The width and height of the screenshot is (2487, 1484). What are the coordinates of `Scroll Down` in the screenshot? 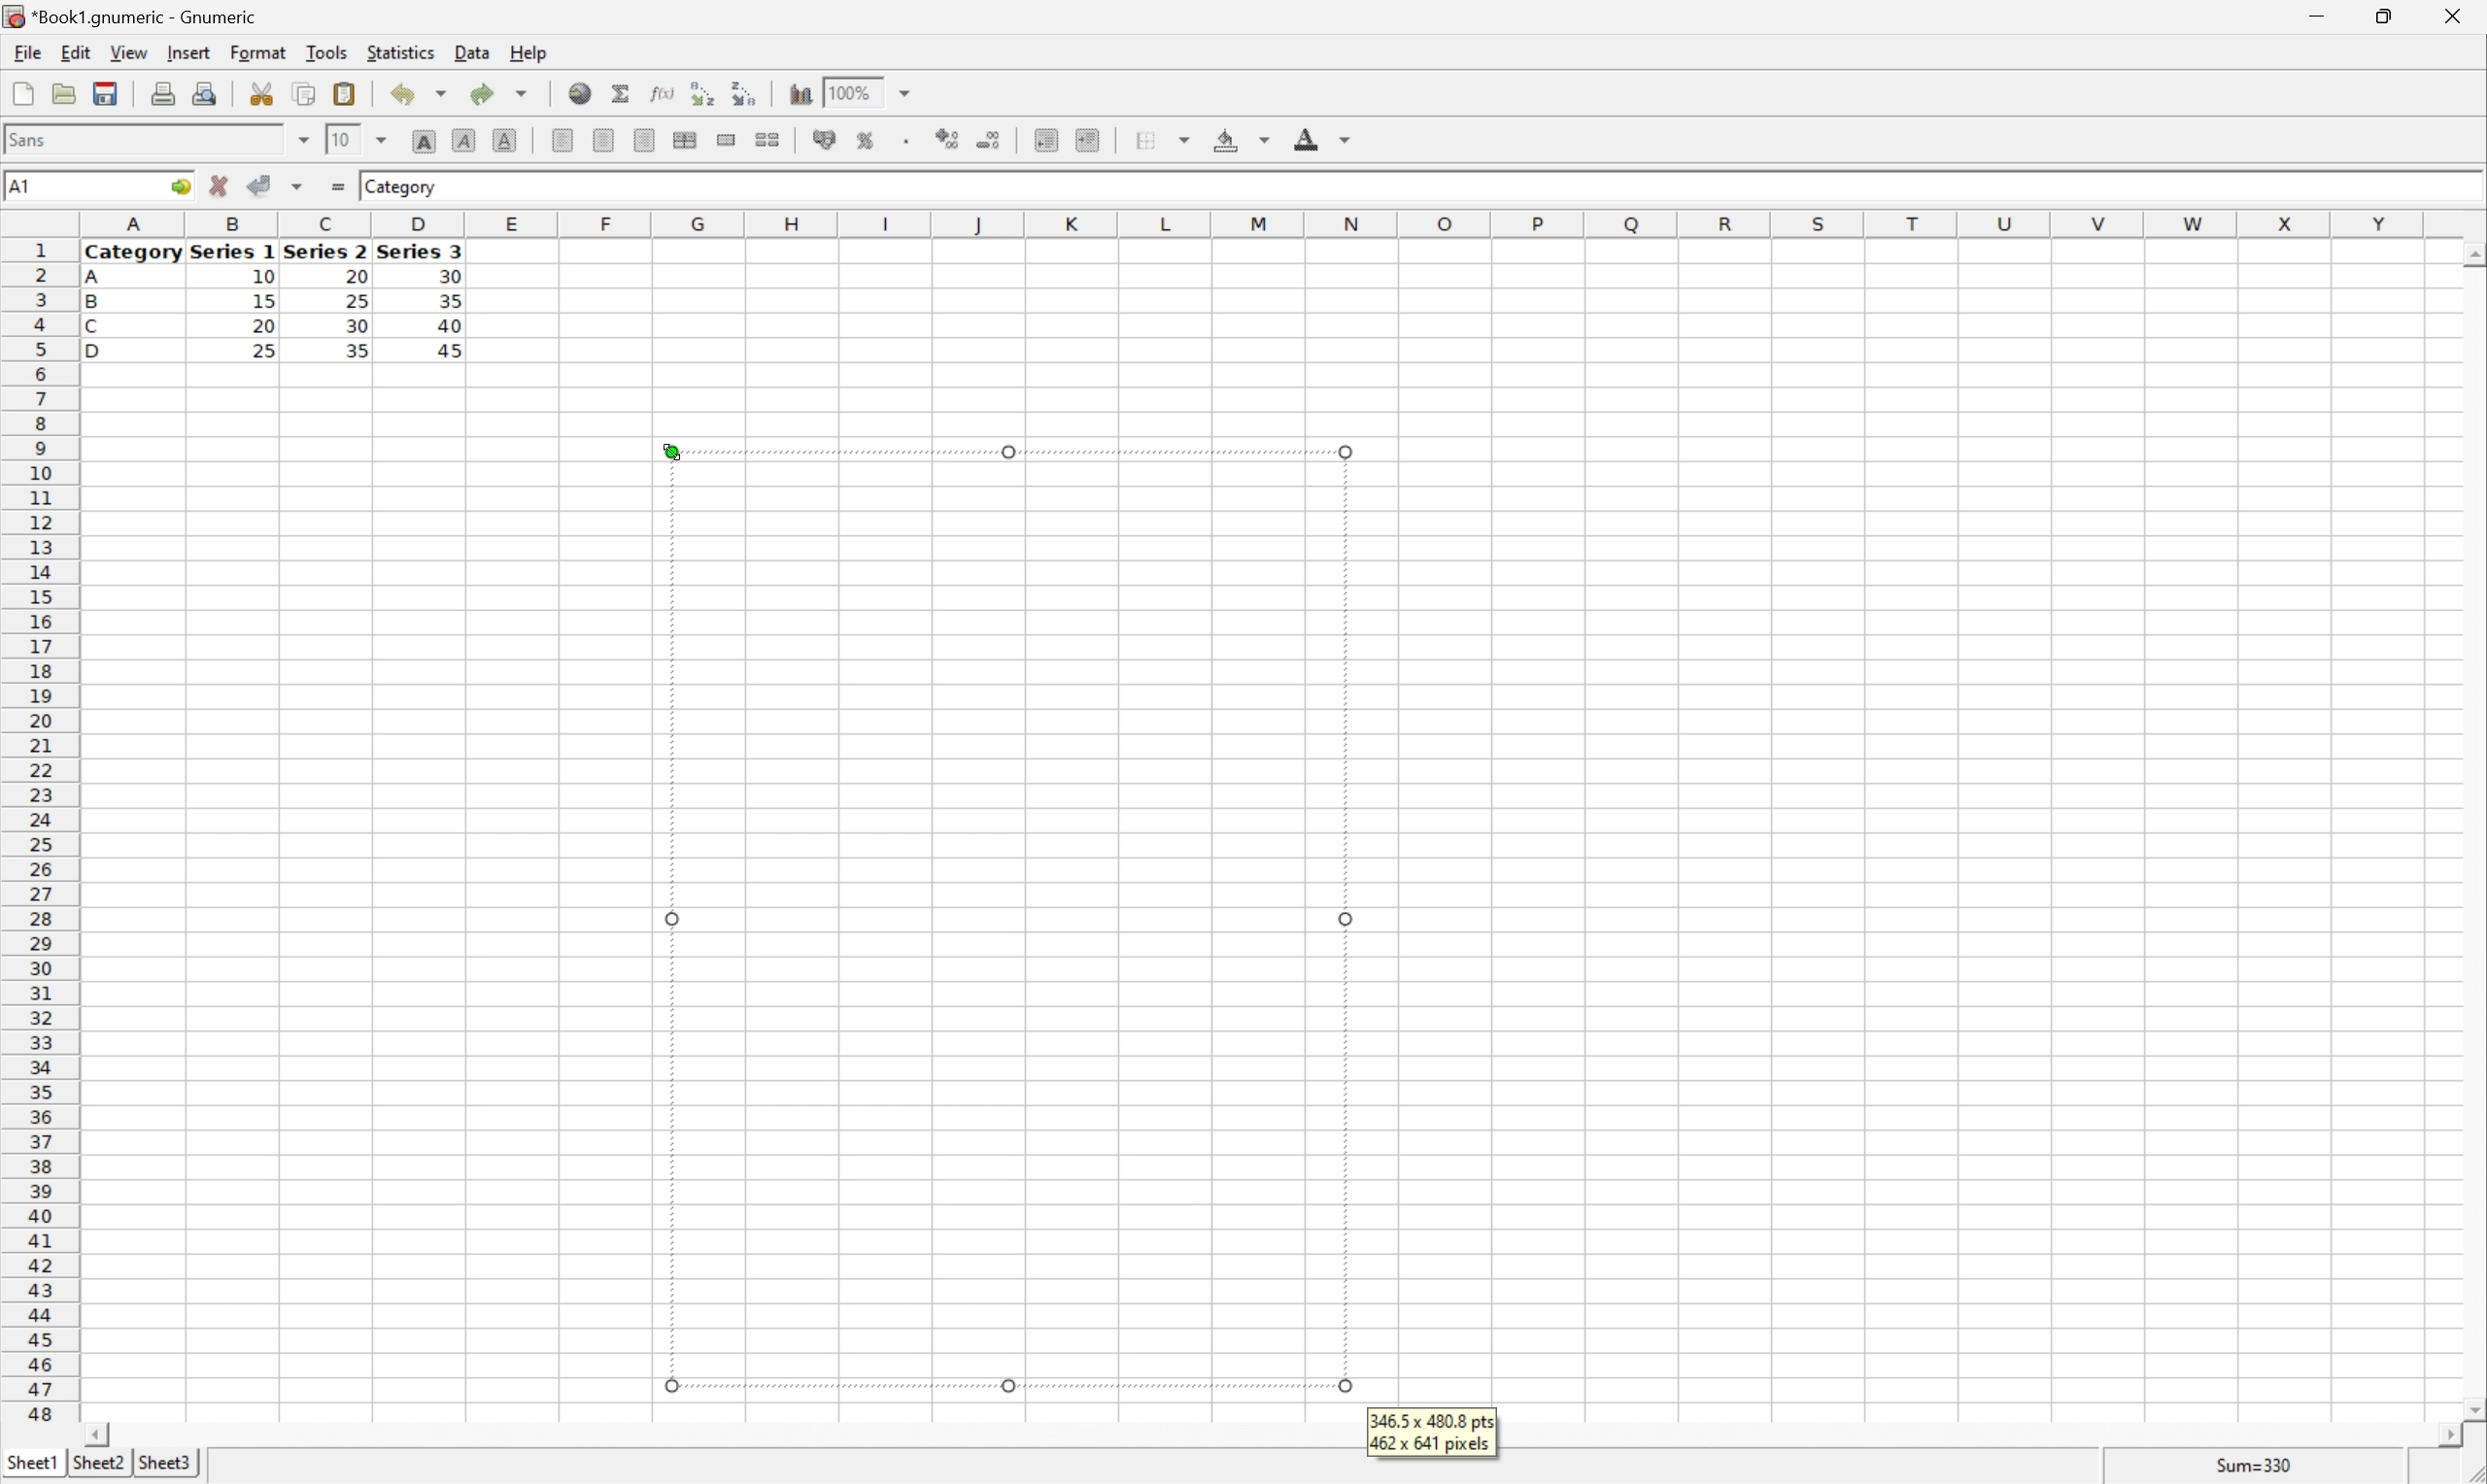 It's located at (2471, 1412).